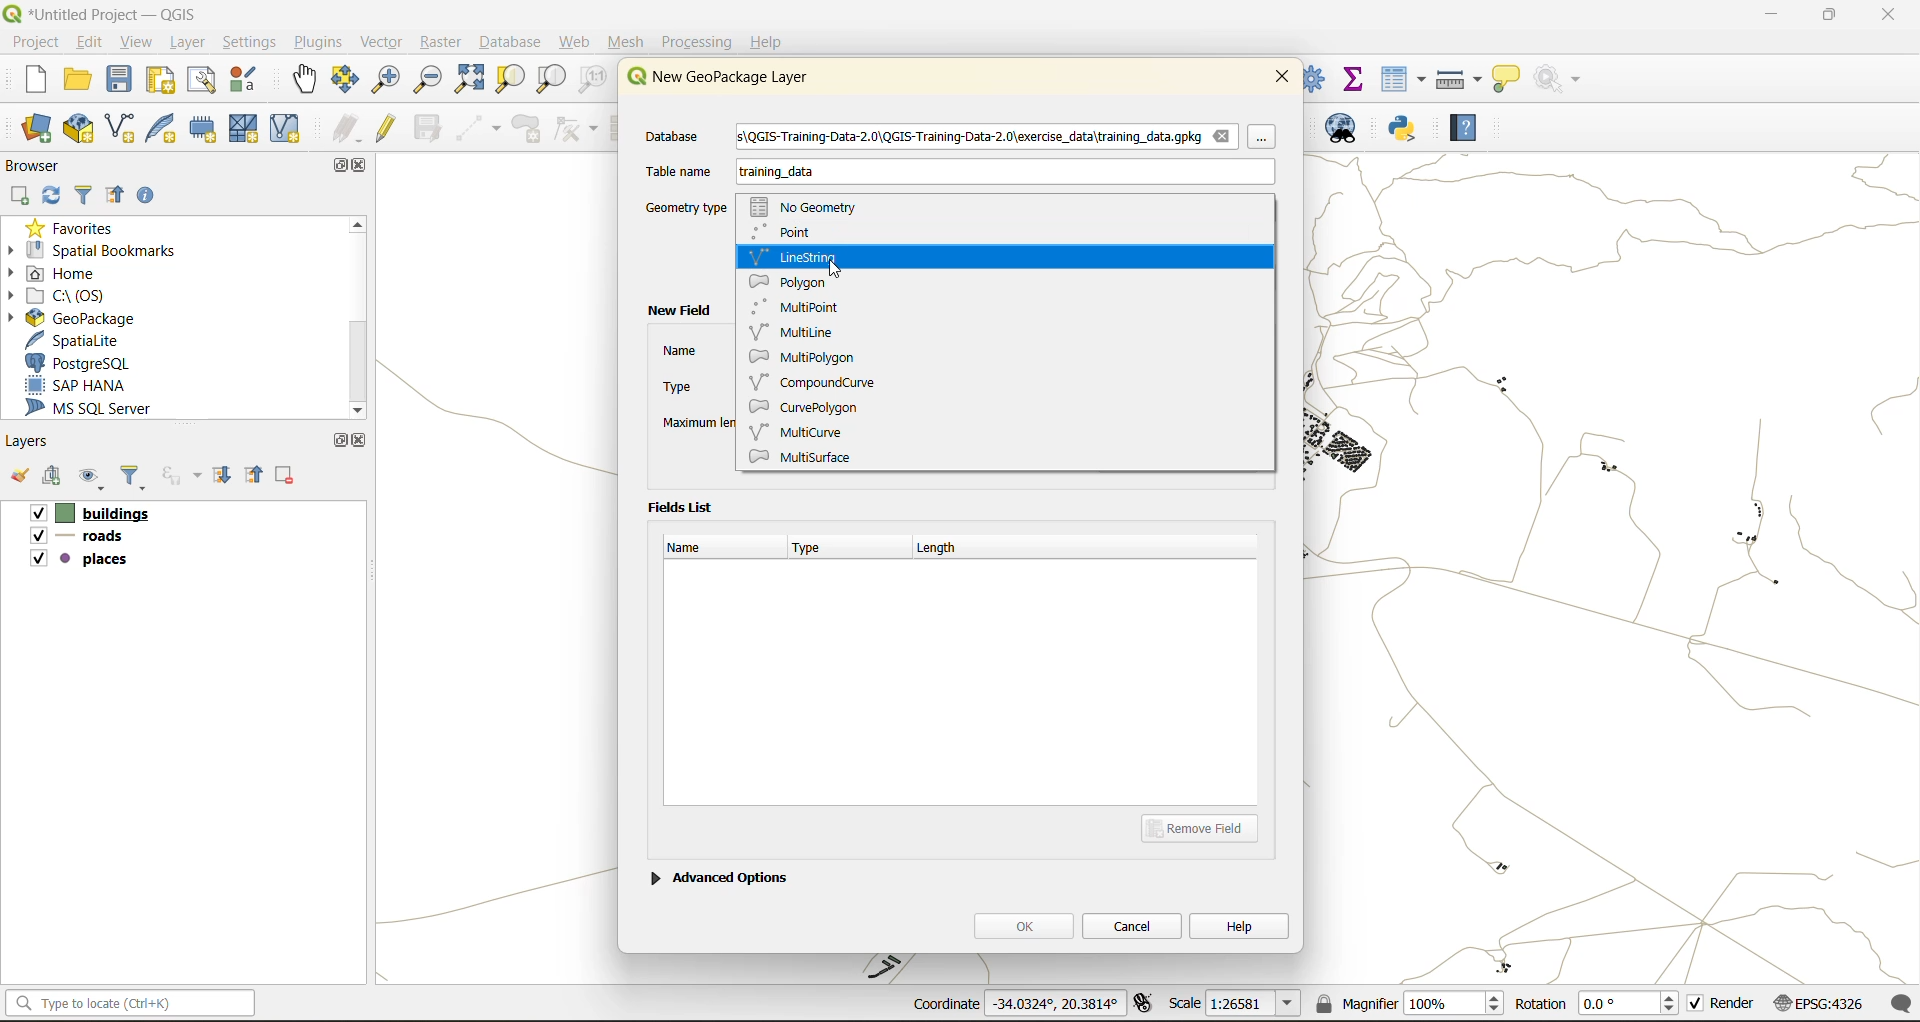 The image size is (1920, 1022). I want to click on digitize, so click(480, 129).